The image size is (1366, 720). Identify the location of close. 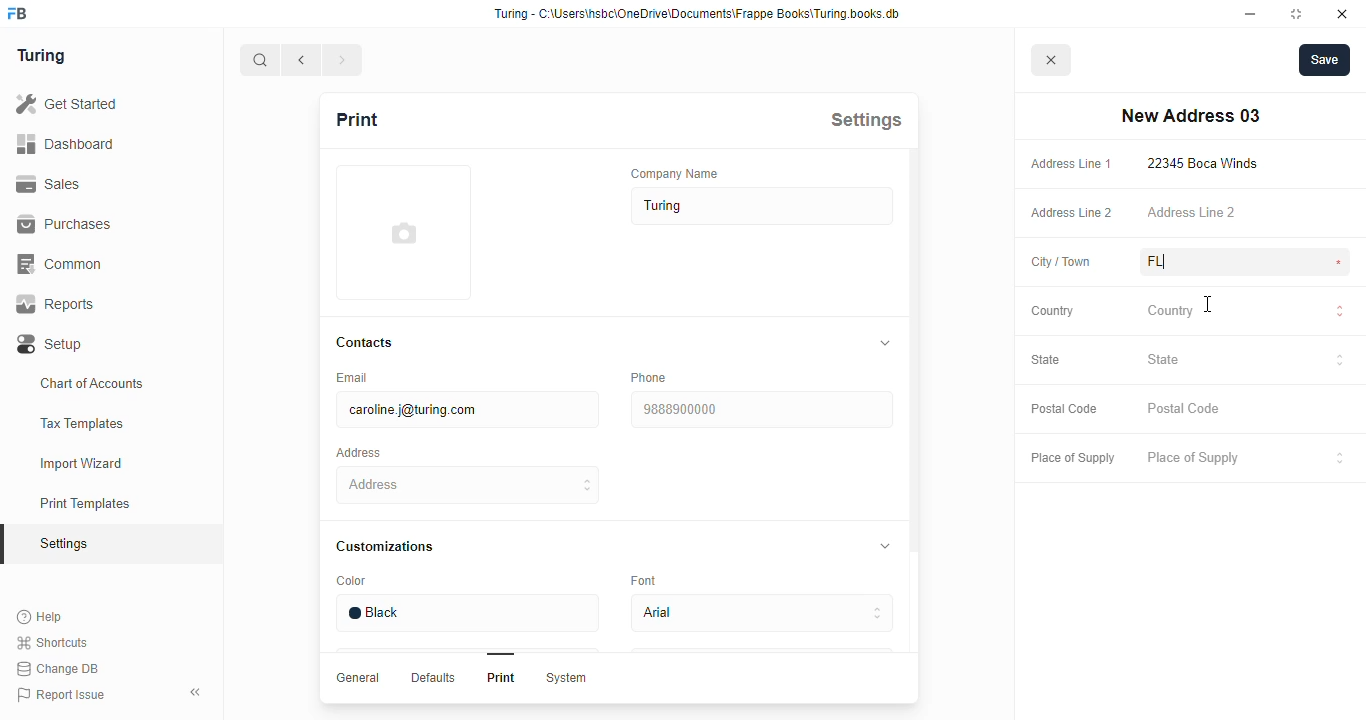
(1342, 14).